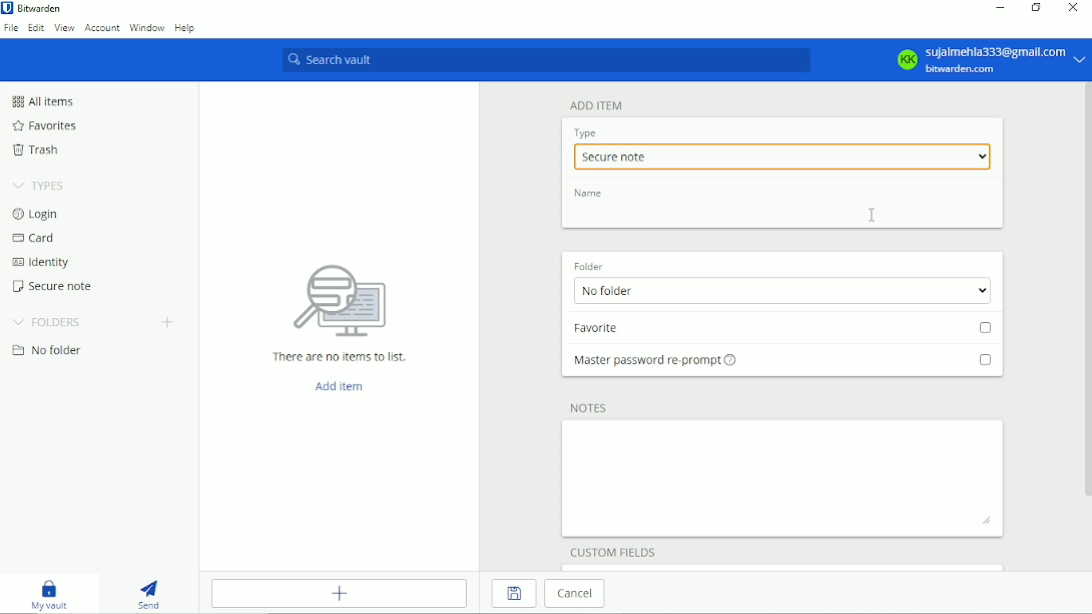  I want to click on Type, so click(586, 133).